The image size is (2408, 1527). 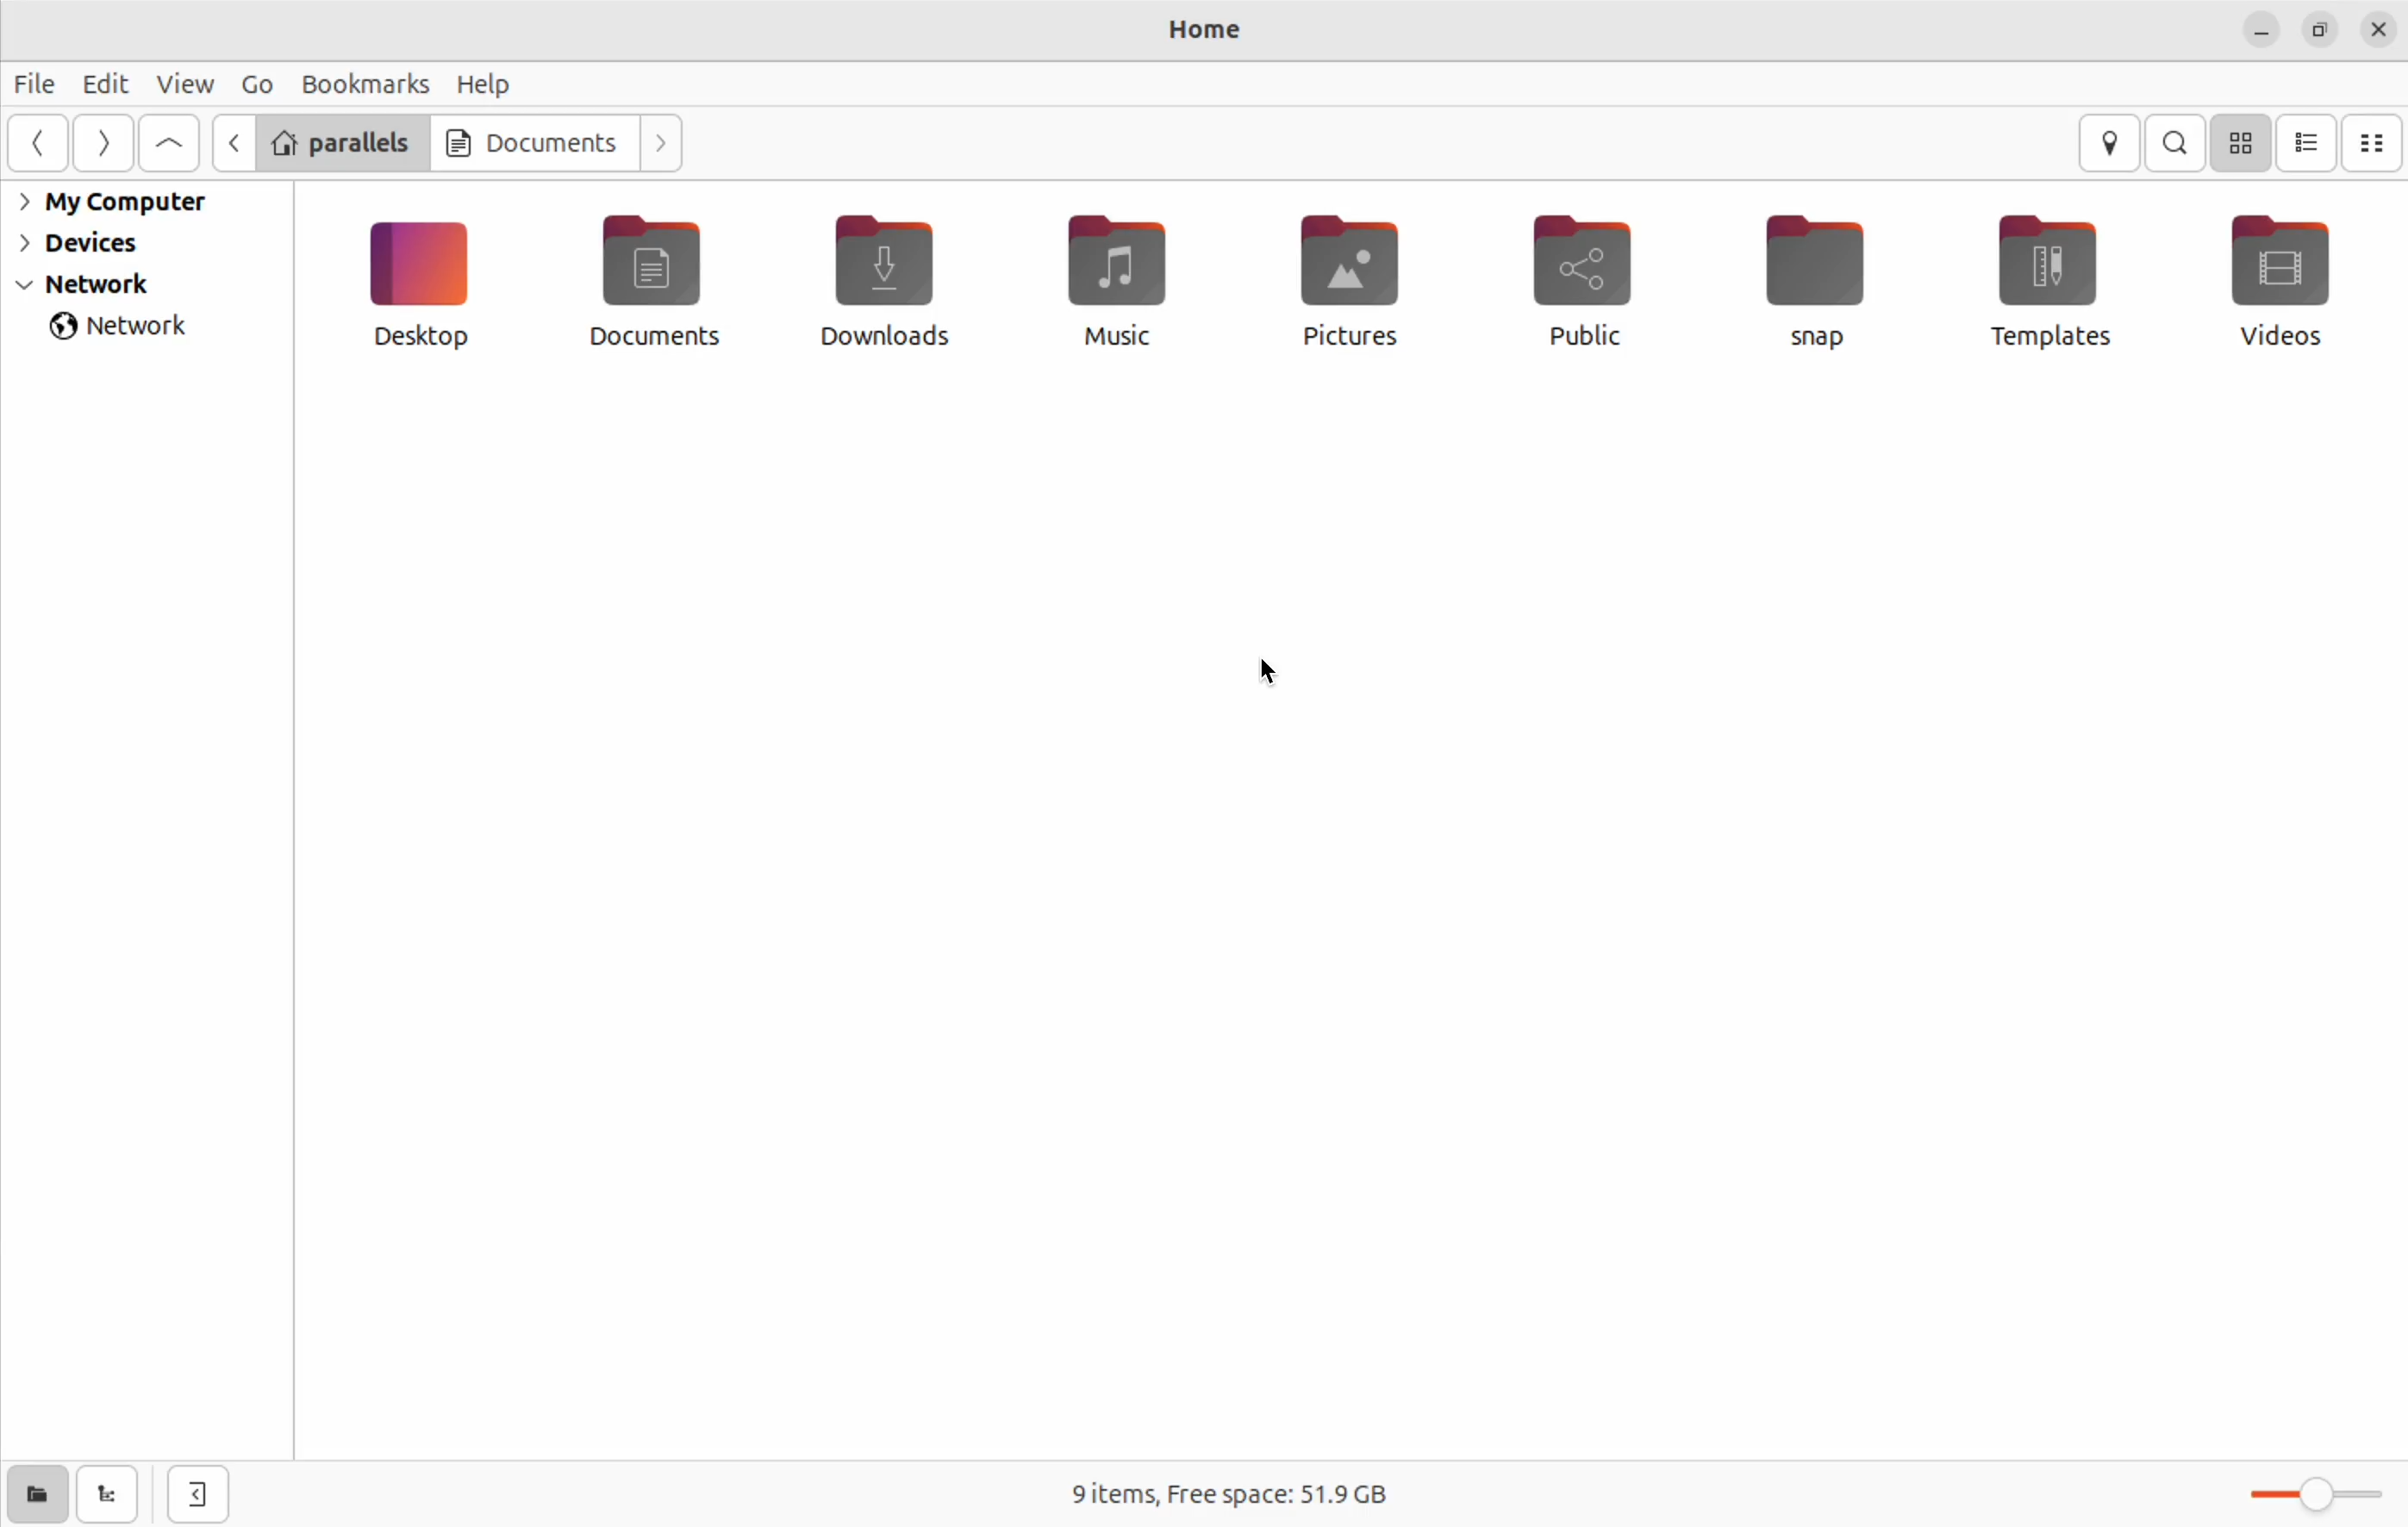 I want to click on help, so click(x=482, y=86).